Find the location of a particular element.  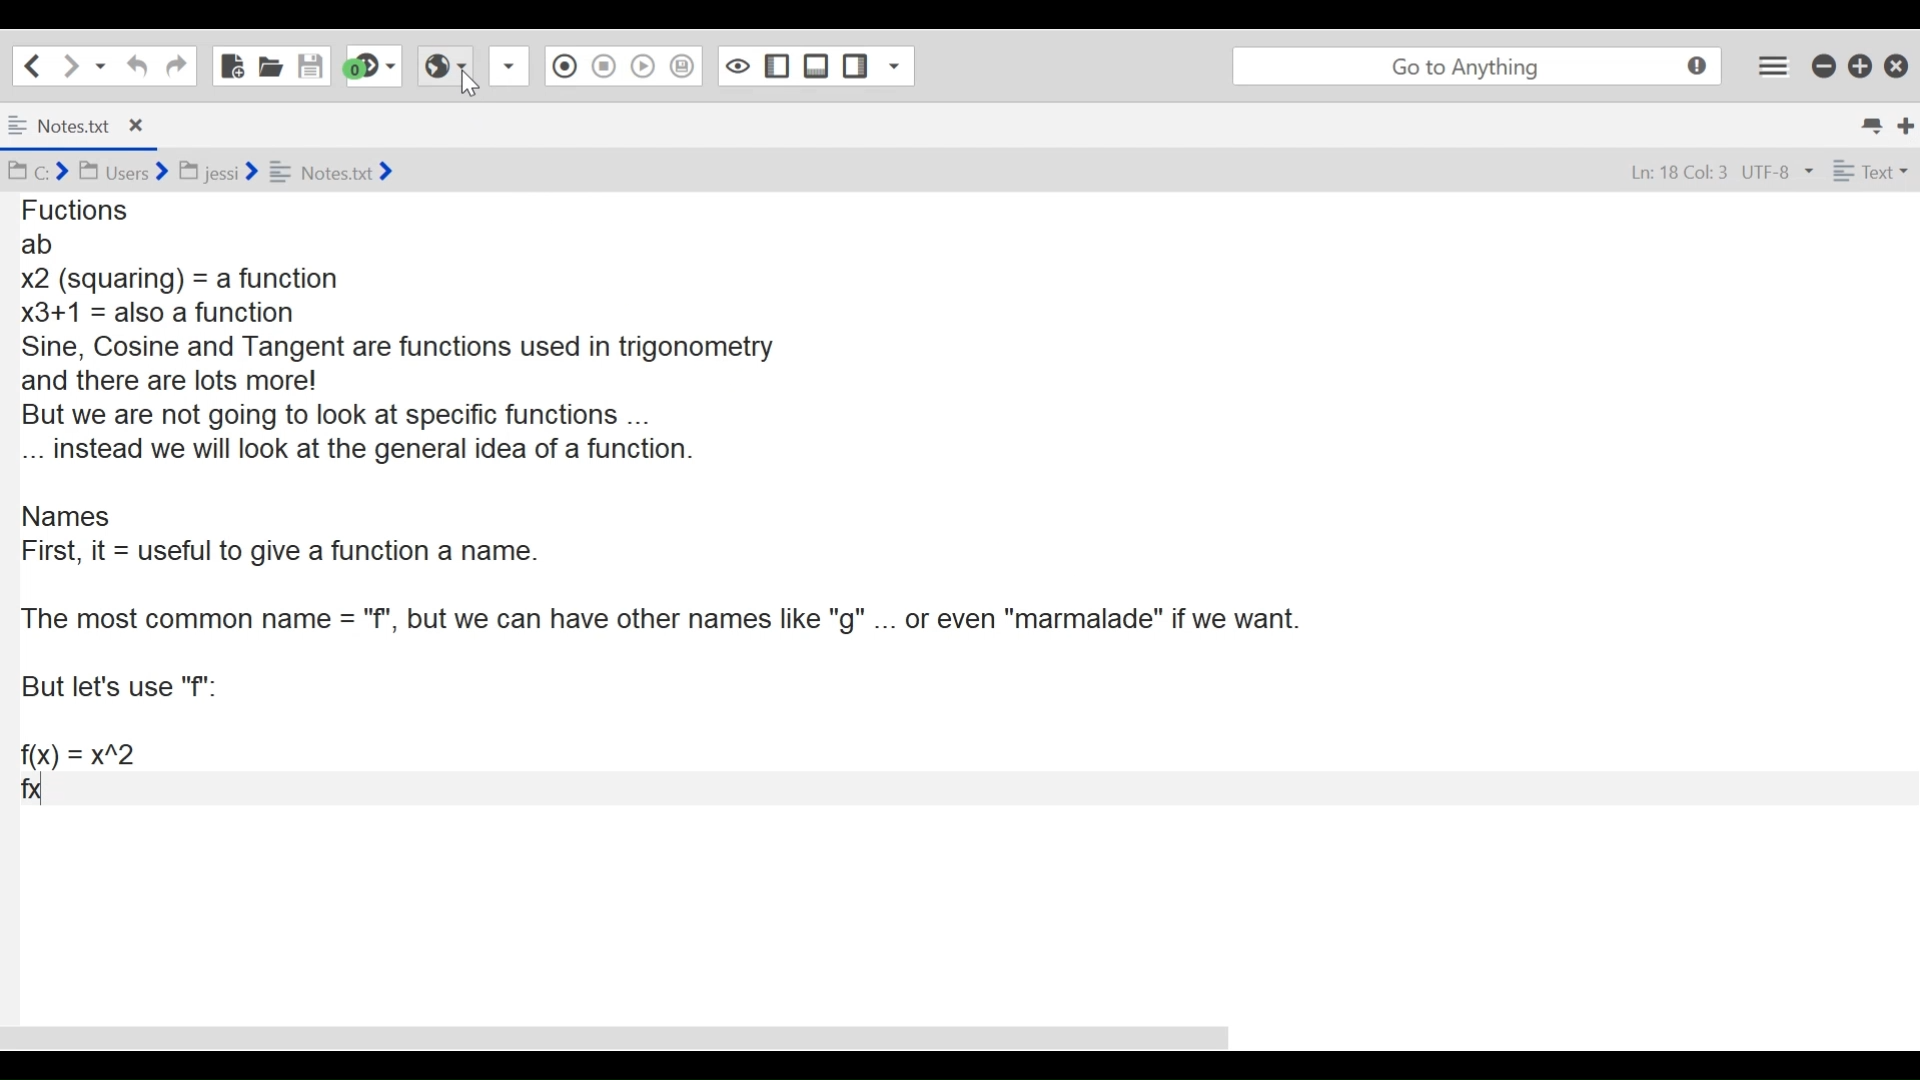

Show/hide Right Pane is located at coordinates (853, 67).